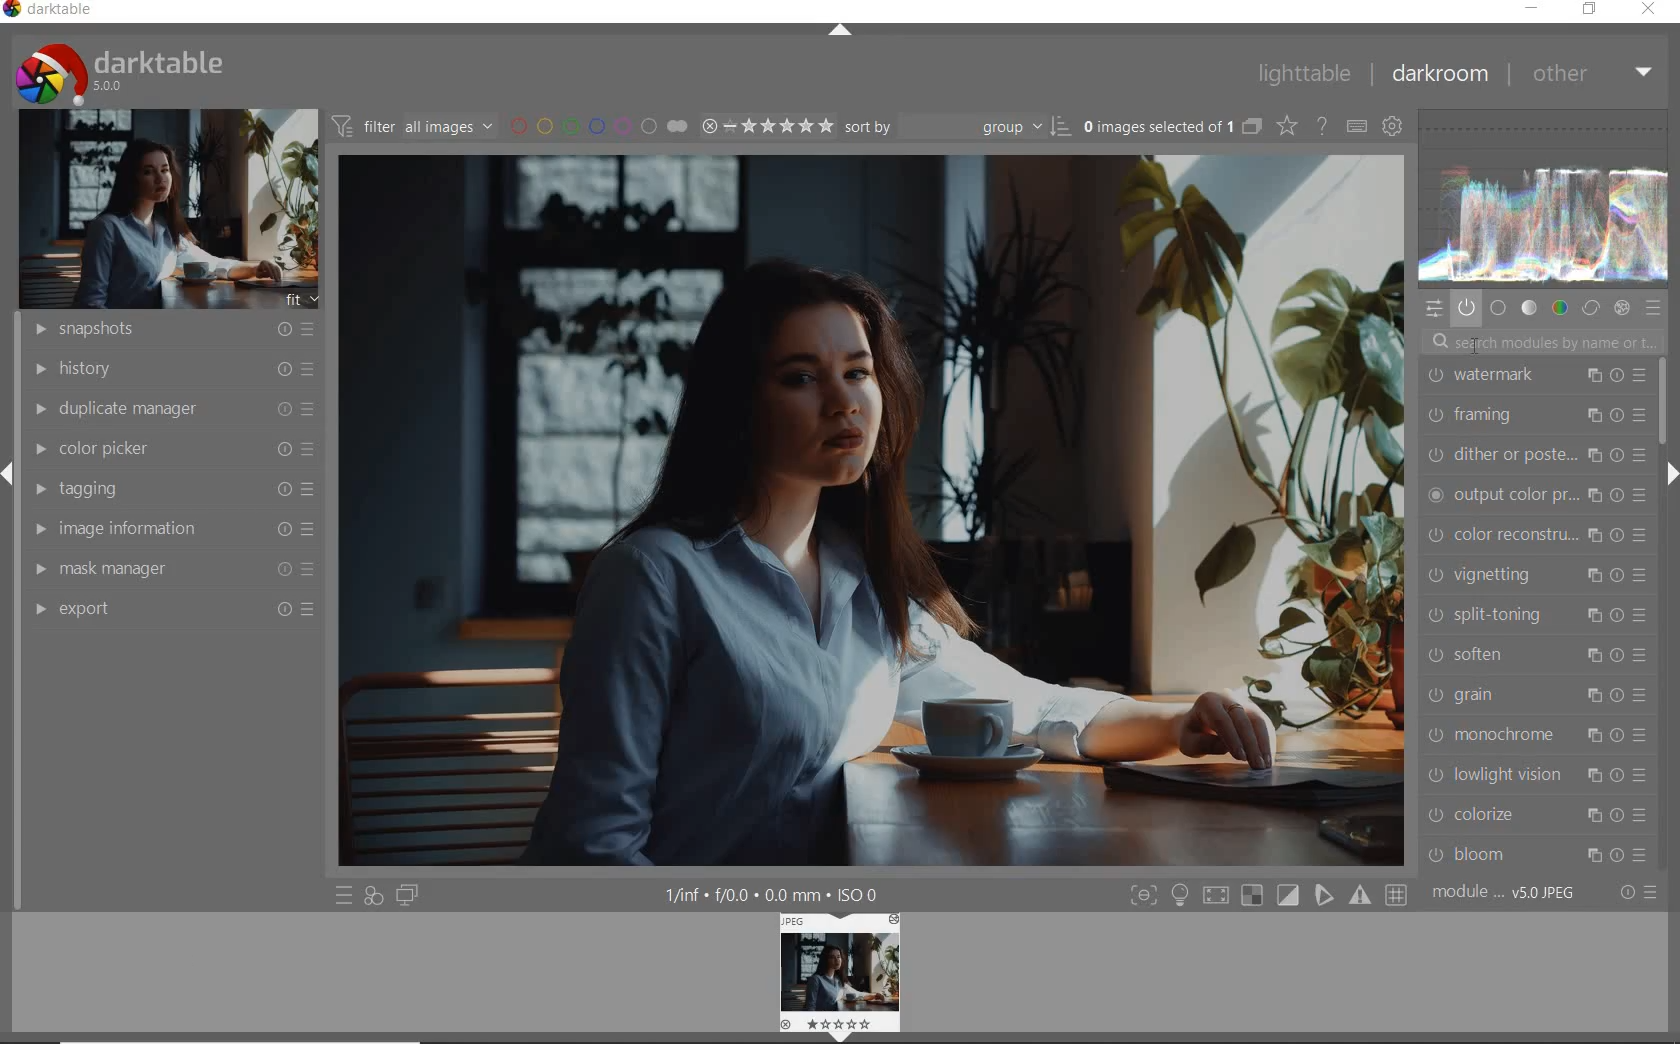  Describe the element at coordinates (1535, 856) in the screenshot. I see `bloom` at that location.